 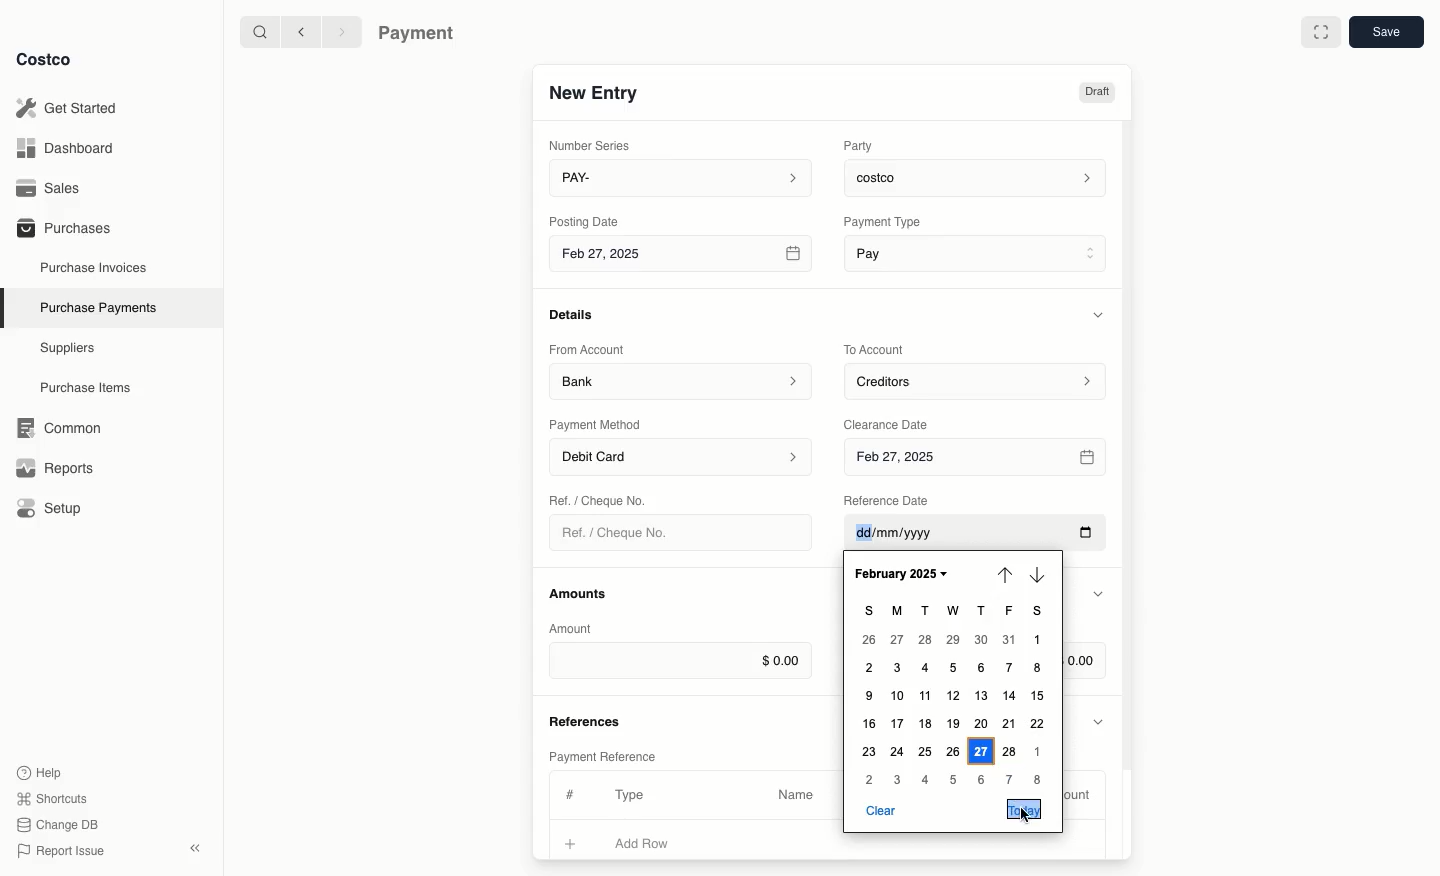 I want to click on Ref. / Cheque No., so click(x=623, y=533).